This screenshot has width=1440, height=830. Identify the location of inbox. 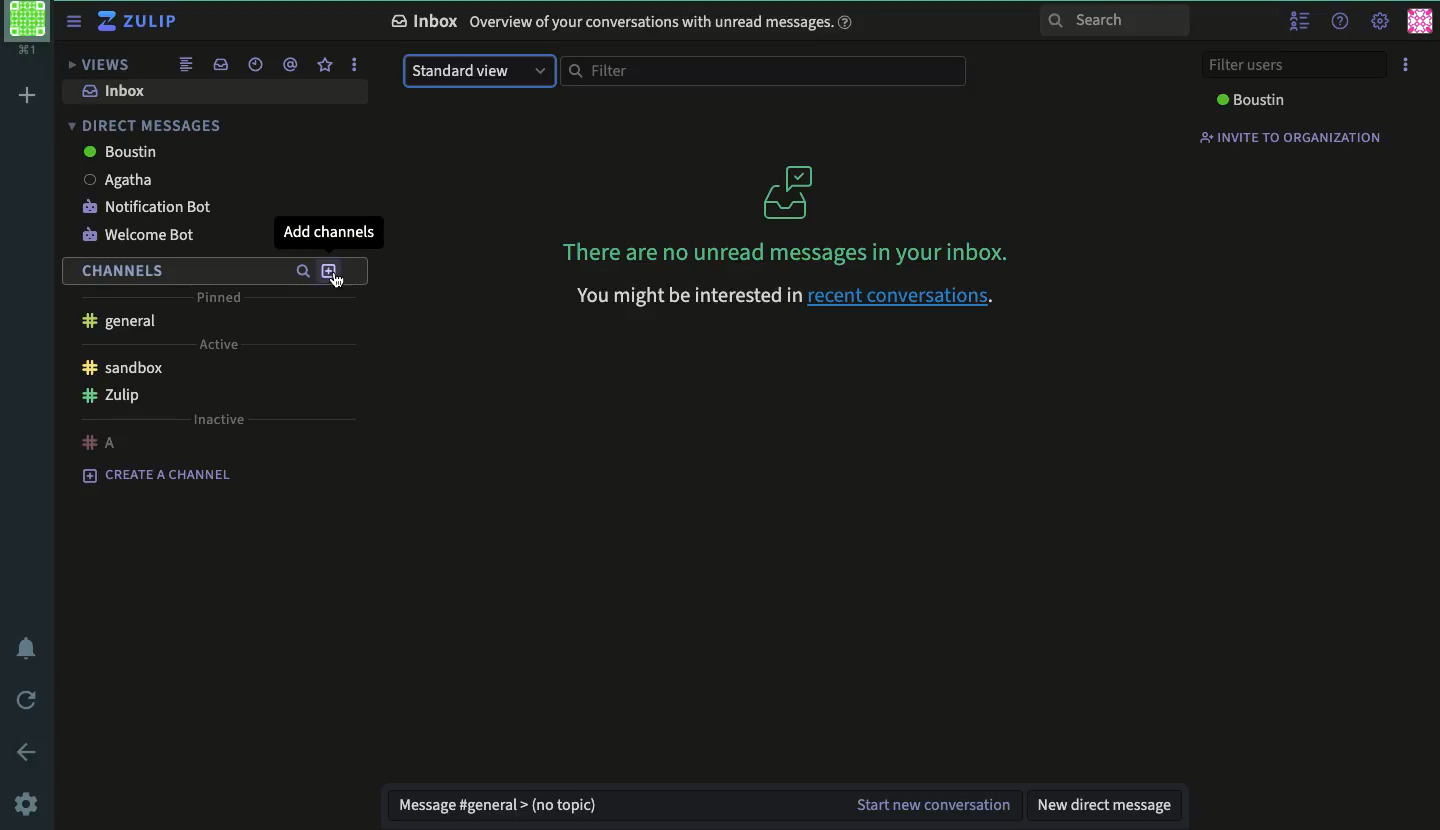
(220, 65).